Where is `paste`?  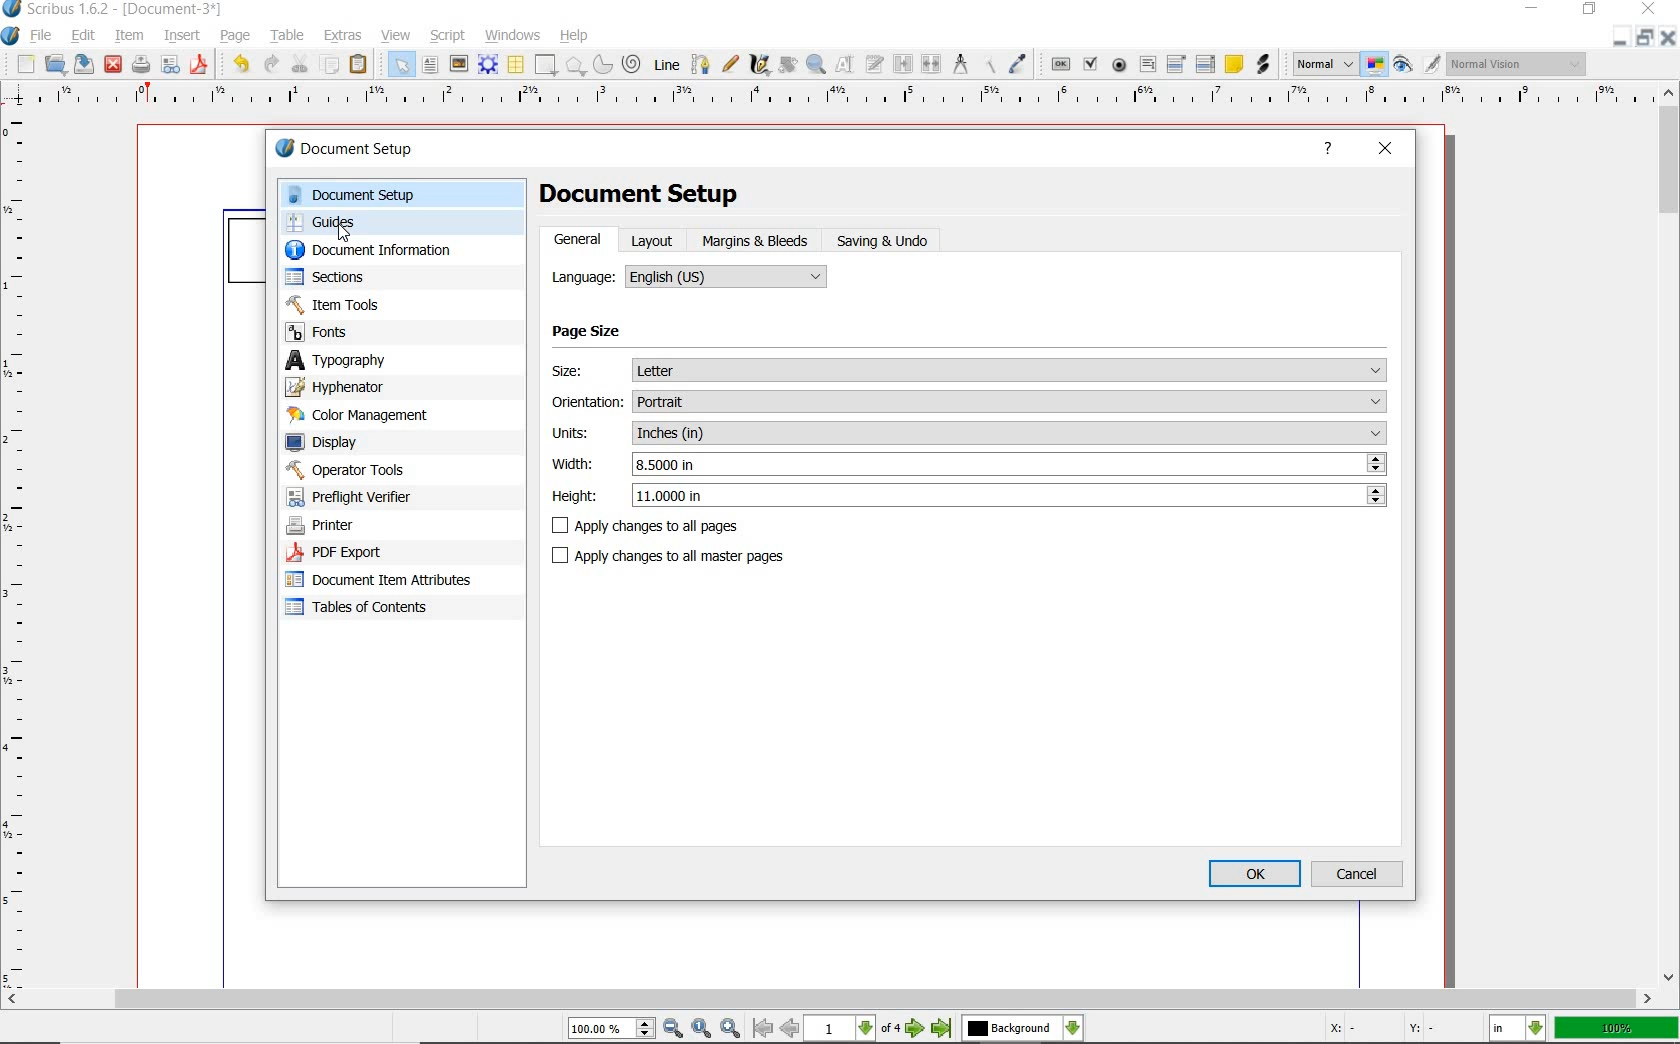 paste is located at coordinates (362, 66).